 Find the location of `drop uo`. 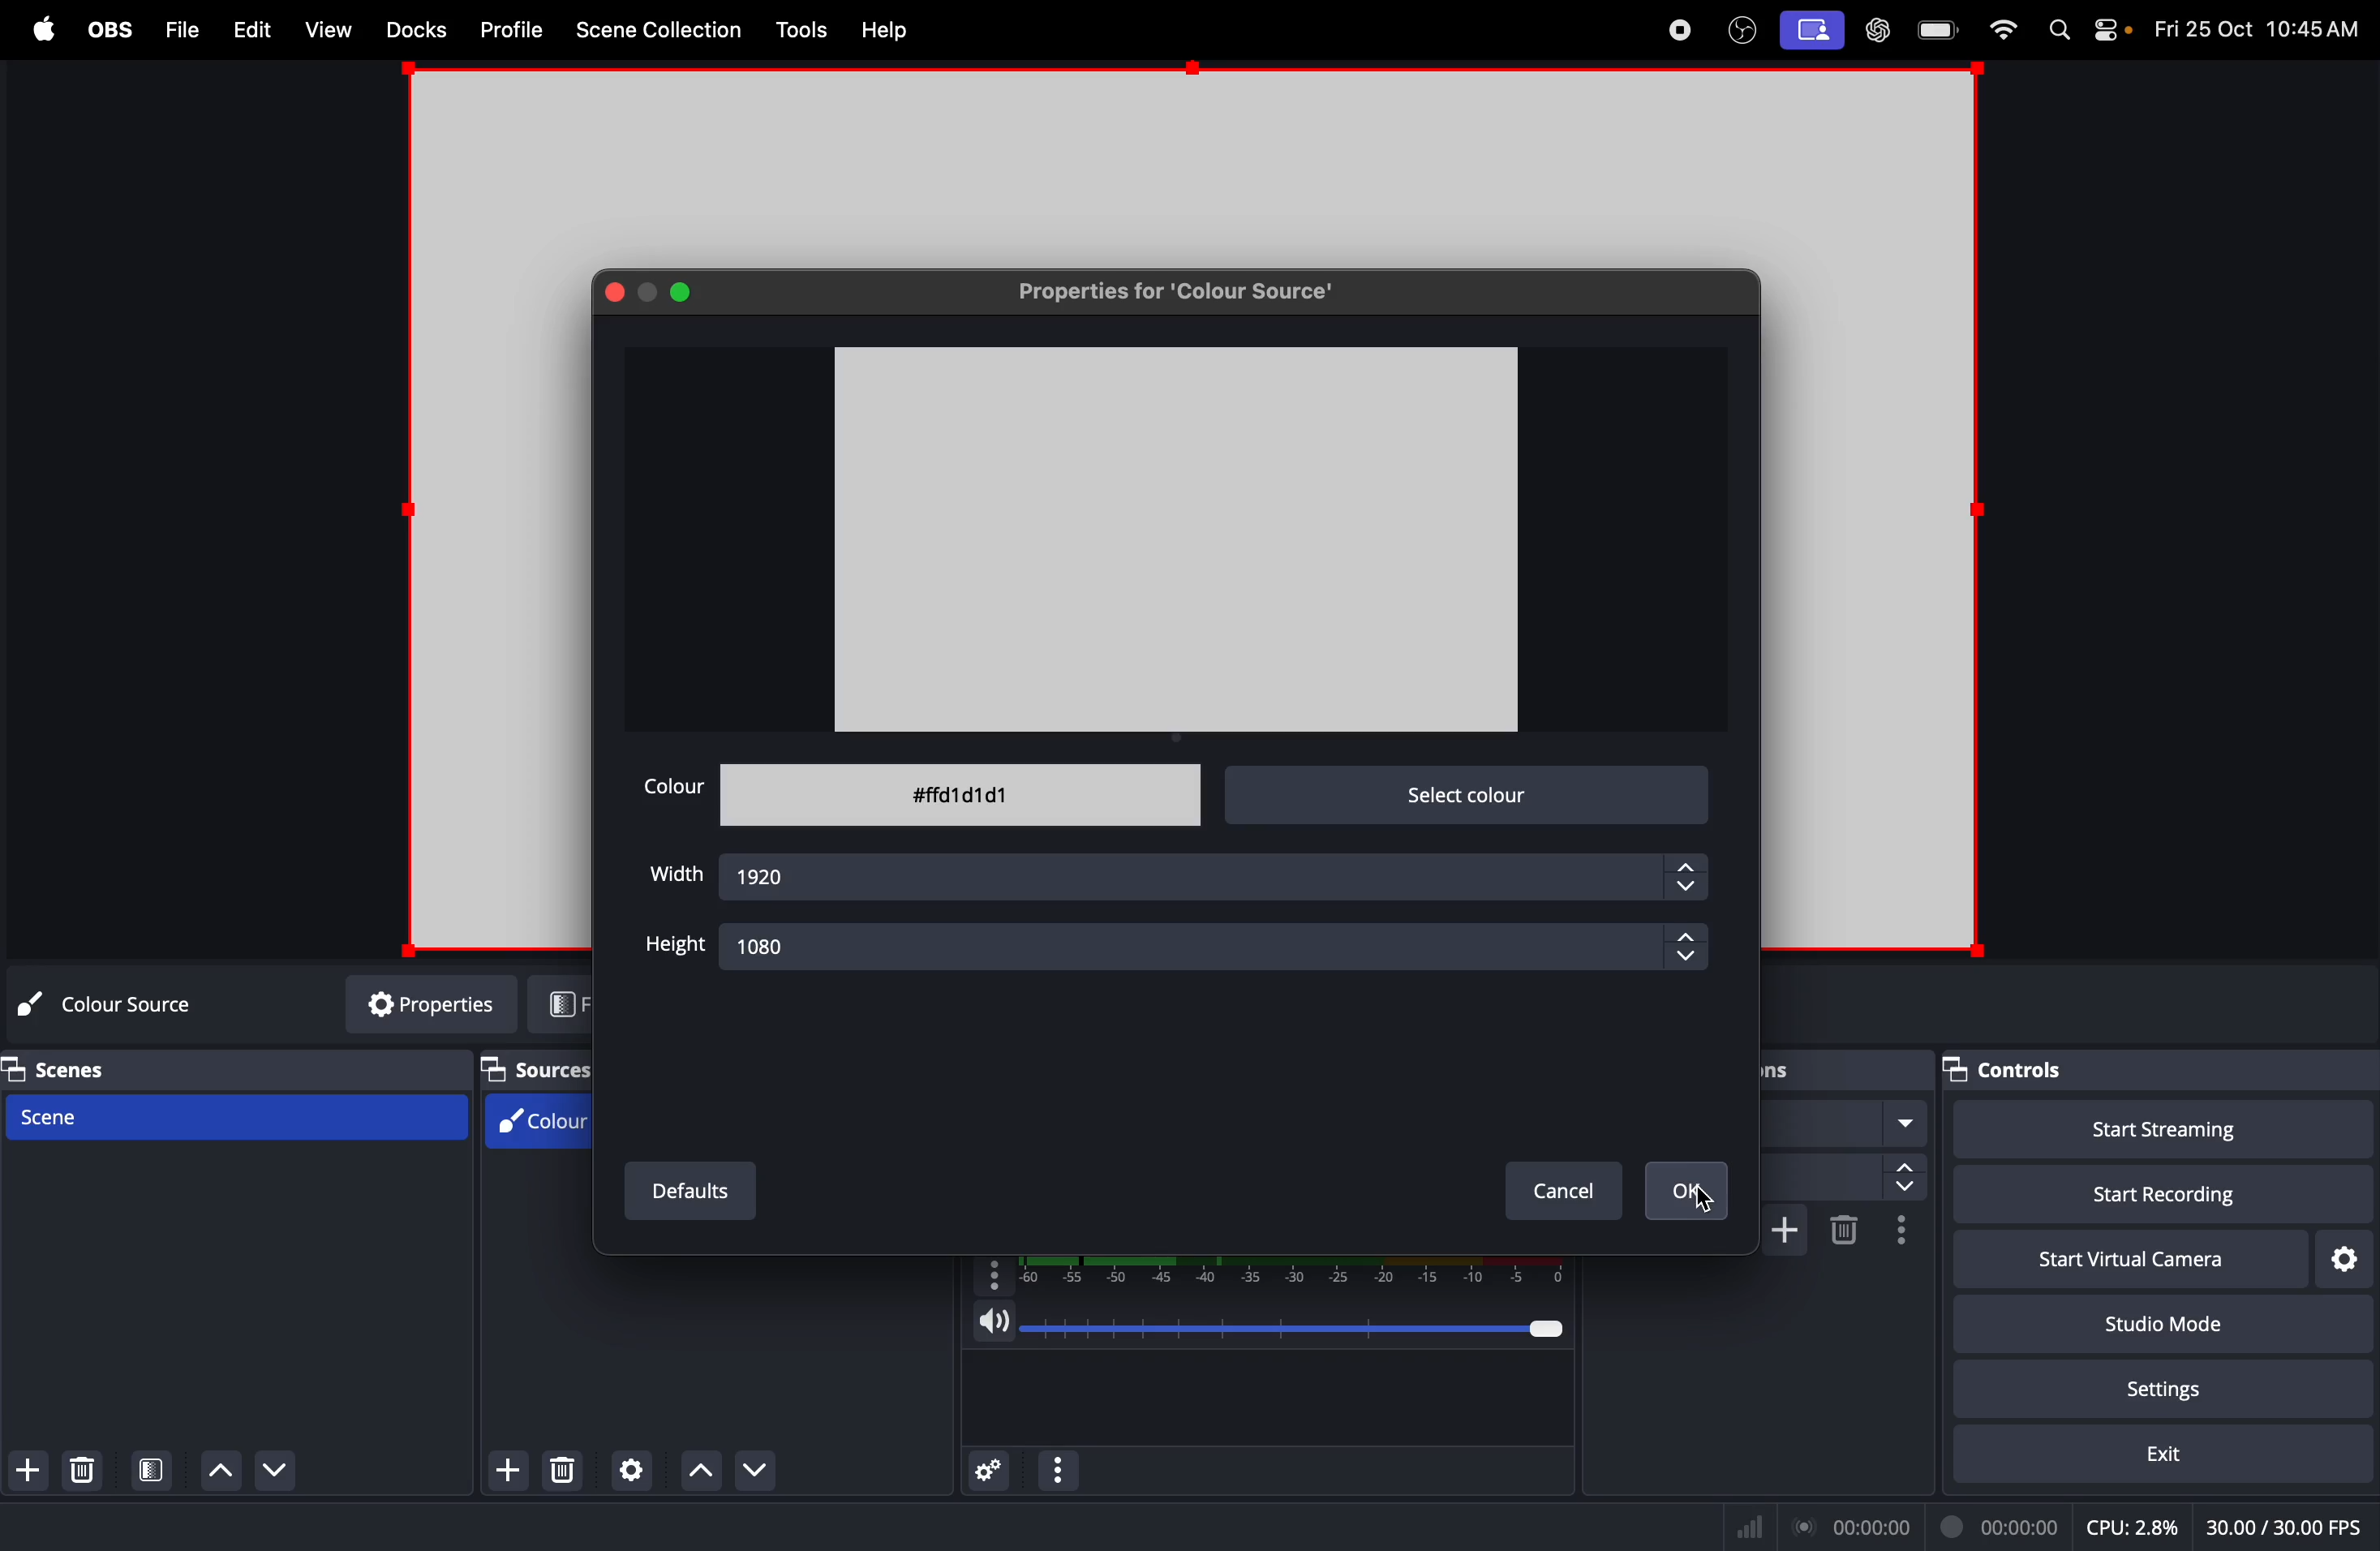

drop uo is located at coordinates (703, 1473).